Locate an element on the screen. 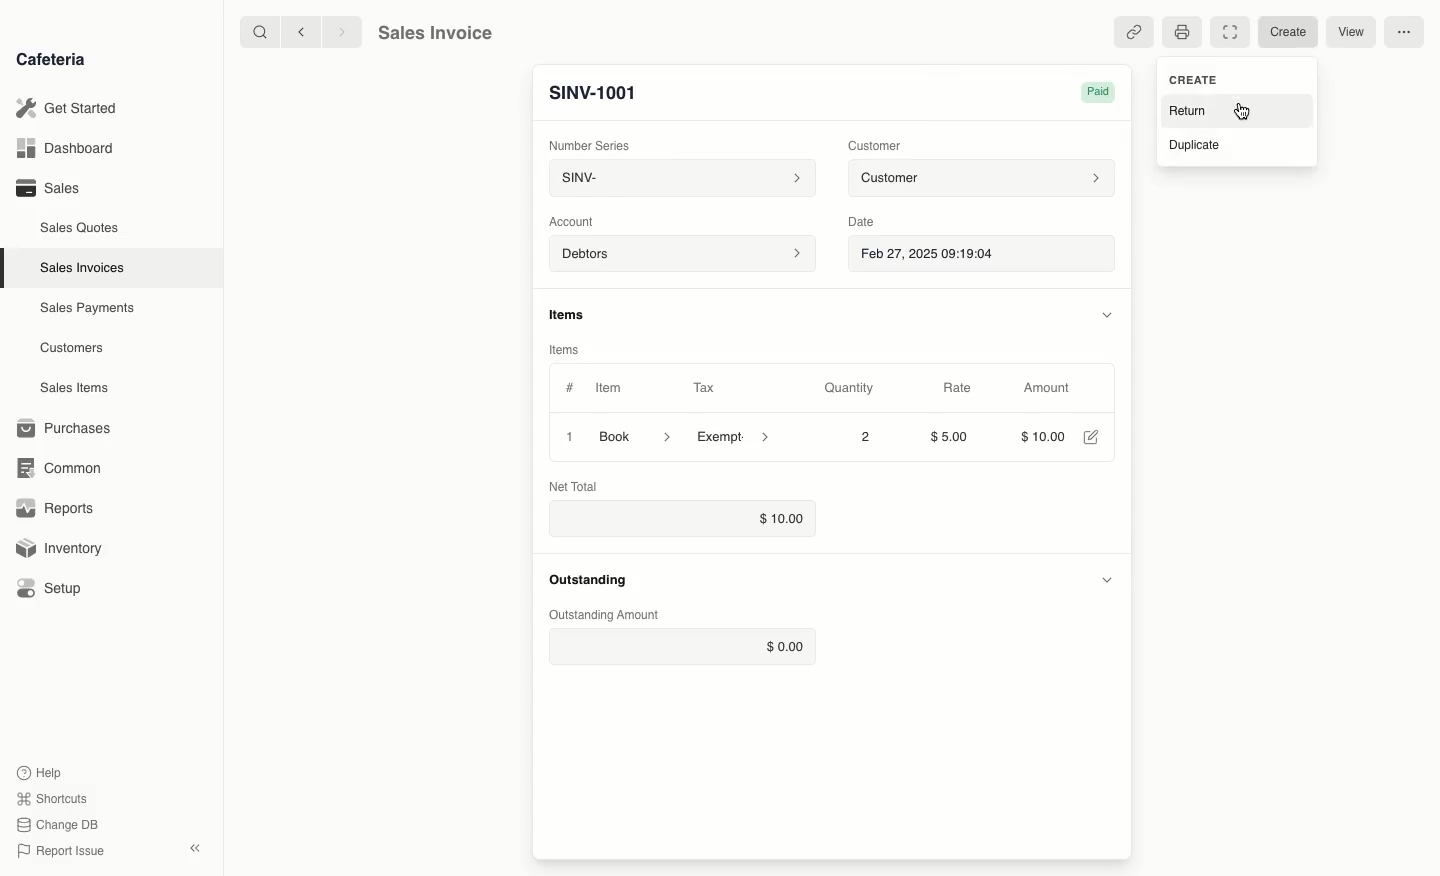 This screenshot has width=1440, height=876. Reports is located at coordinates (55, 506).